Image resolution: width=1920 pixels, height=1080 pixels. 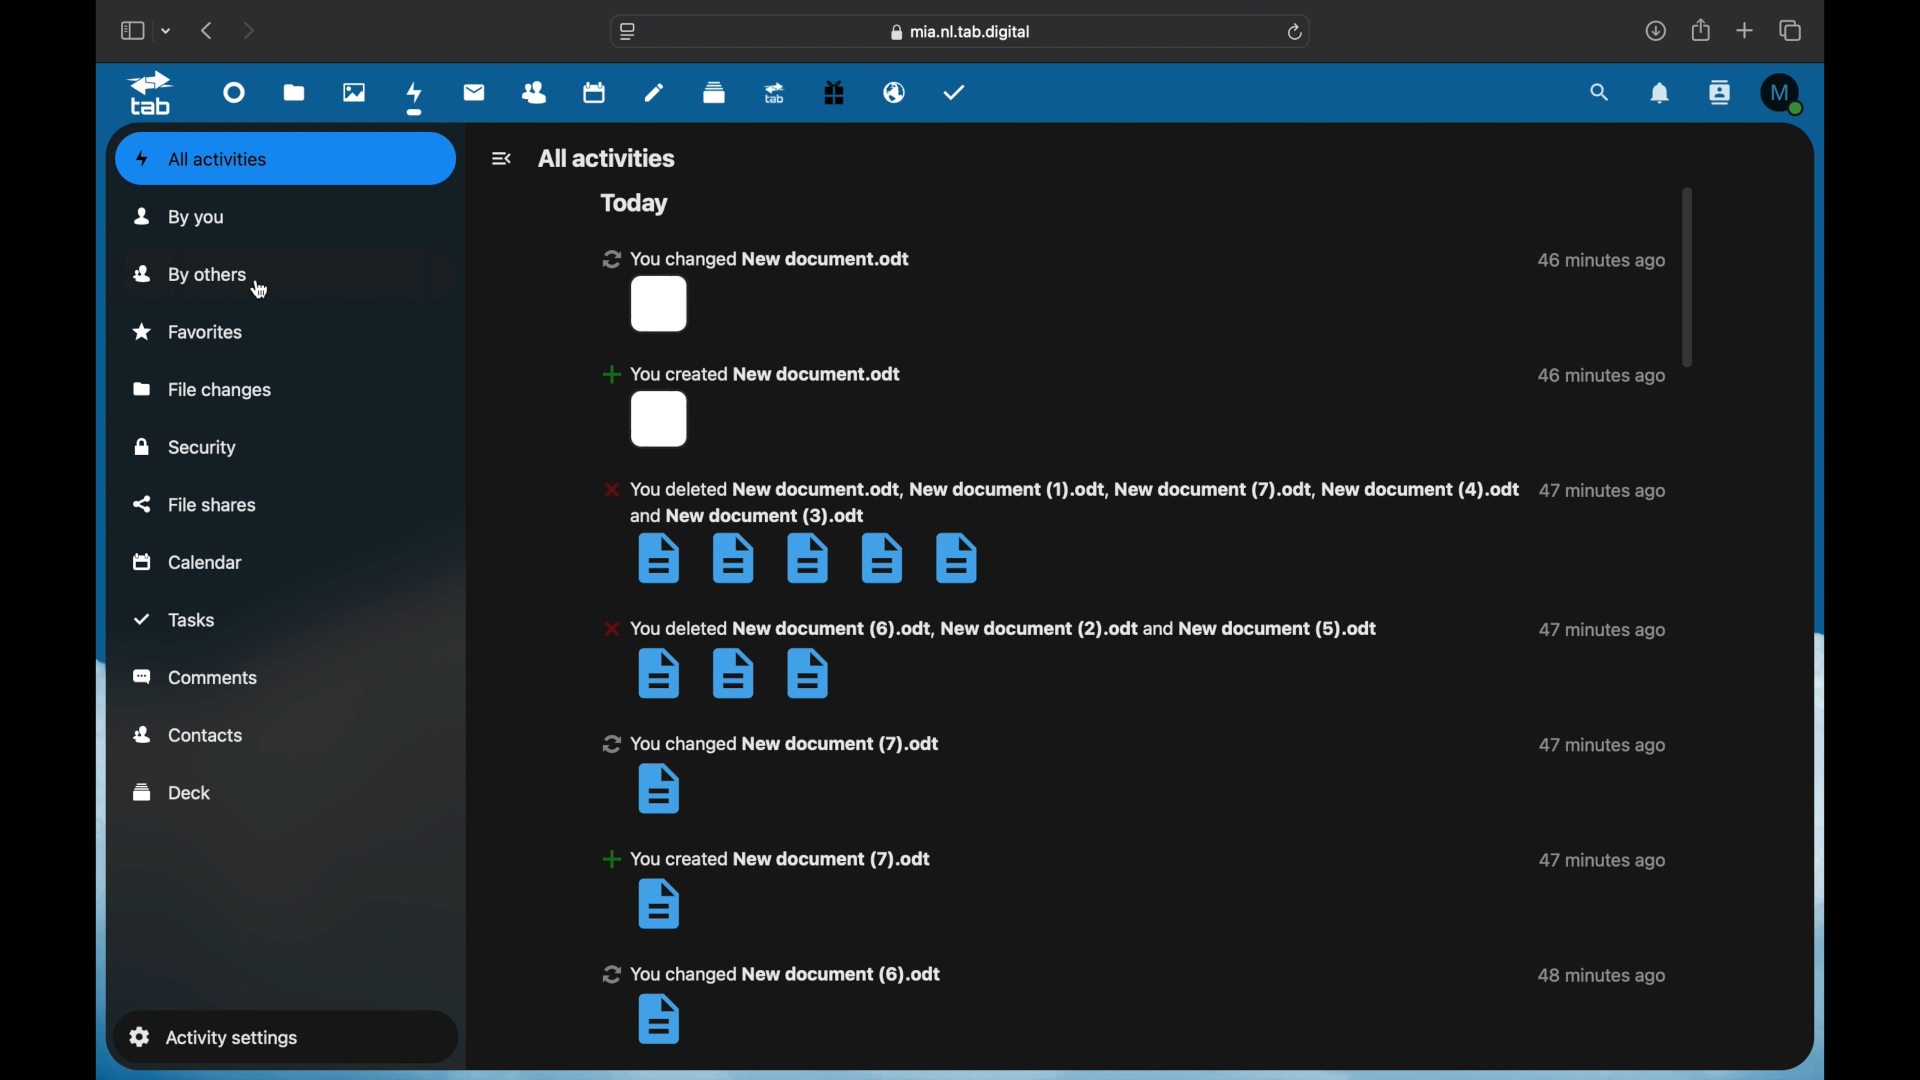 I want to click on all , so click(x=607, y=158).